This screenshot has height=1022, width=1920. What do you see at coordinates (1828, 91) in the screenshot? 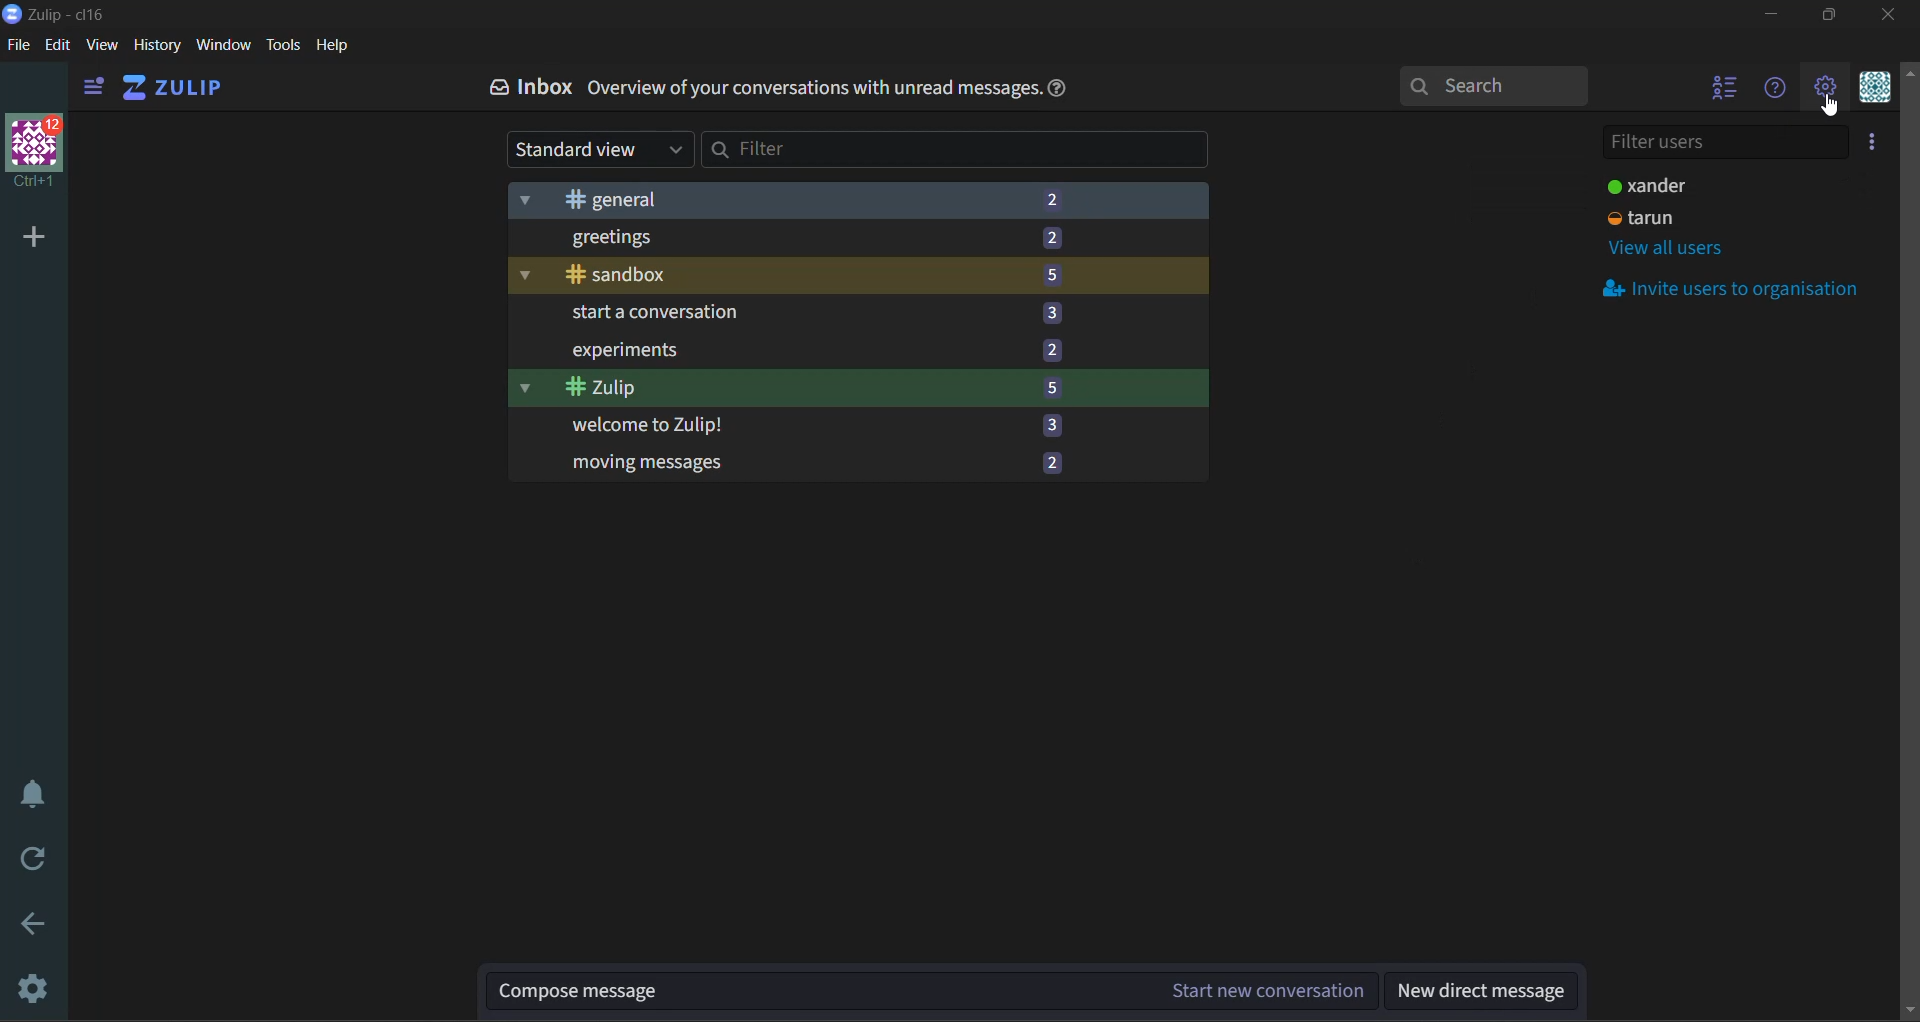
I see `main menu` at bounding box center [1828, 91].